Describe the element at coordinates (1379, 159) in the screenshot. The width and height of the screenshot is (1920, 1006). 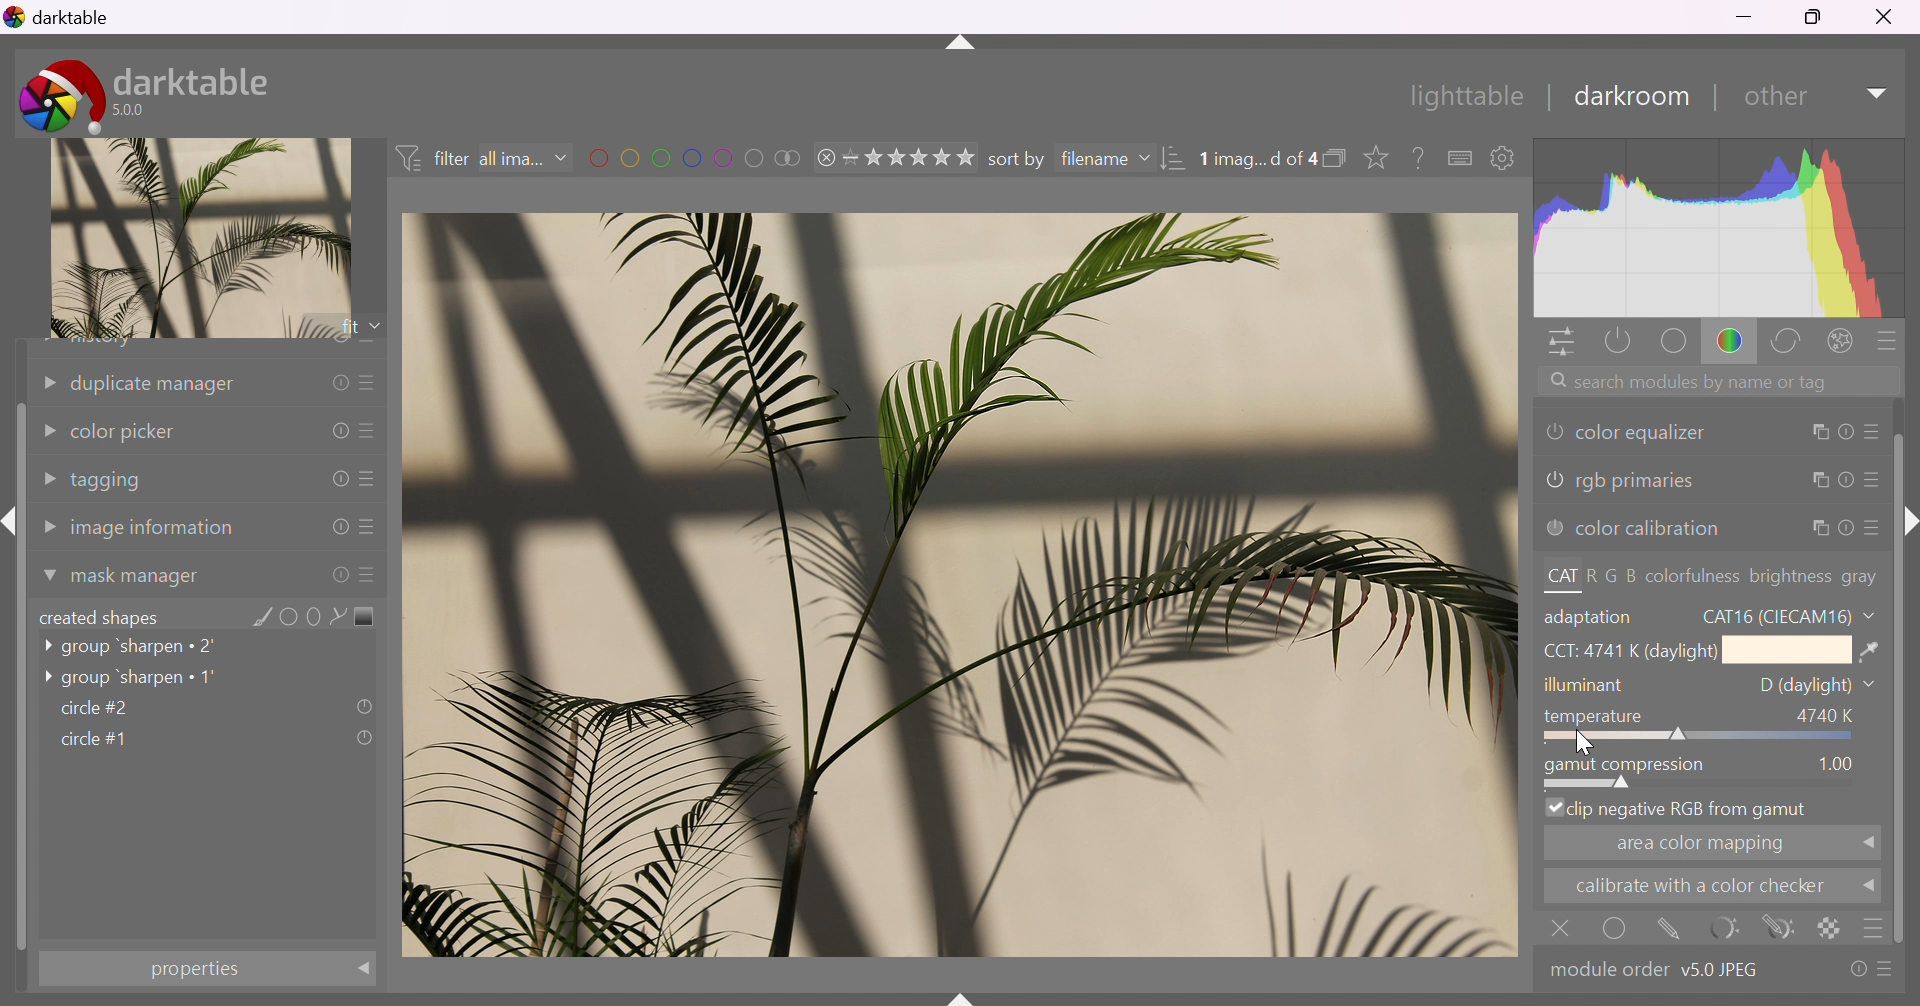
I see `click to change type of overlays` at that location.